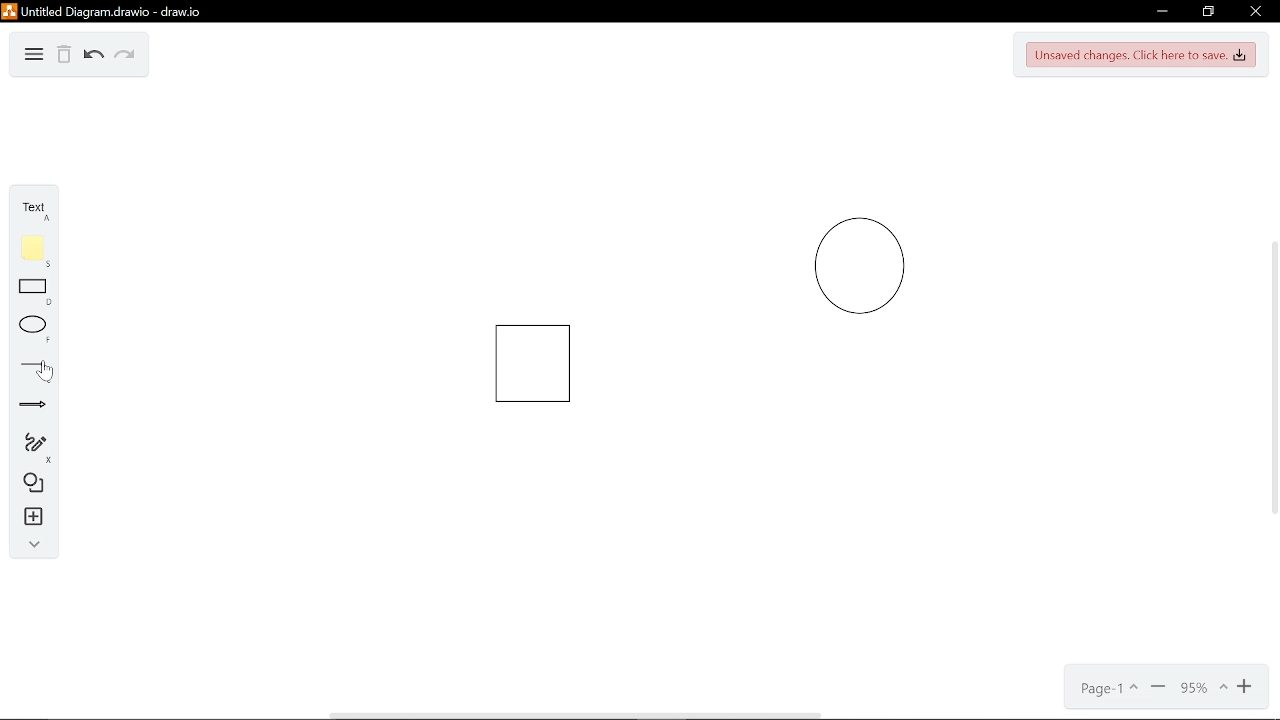 Image resolution: width=1280 pixels, height=720 pixels. What do you see at coordinates (1162, 12) in the screenshot?
I see `Minimize` at bounding box center [1162, 12].